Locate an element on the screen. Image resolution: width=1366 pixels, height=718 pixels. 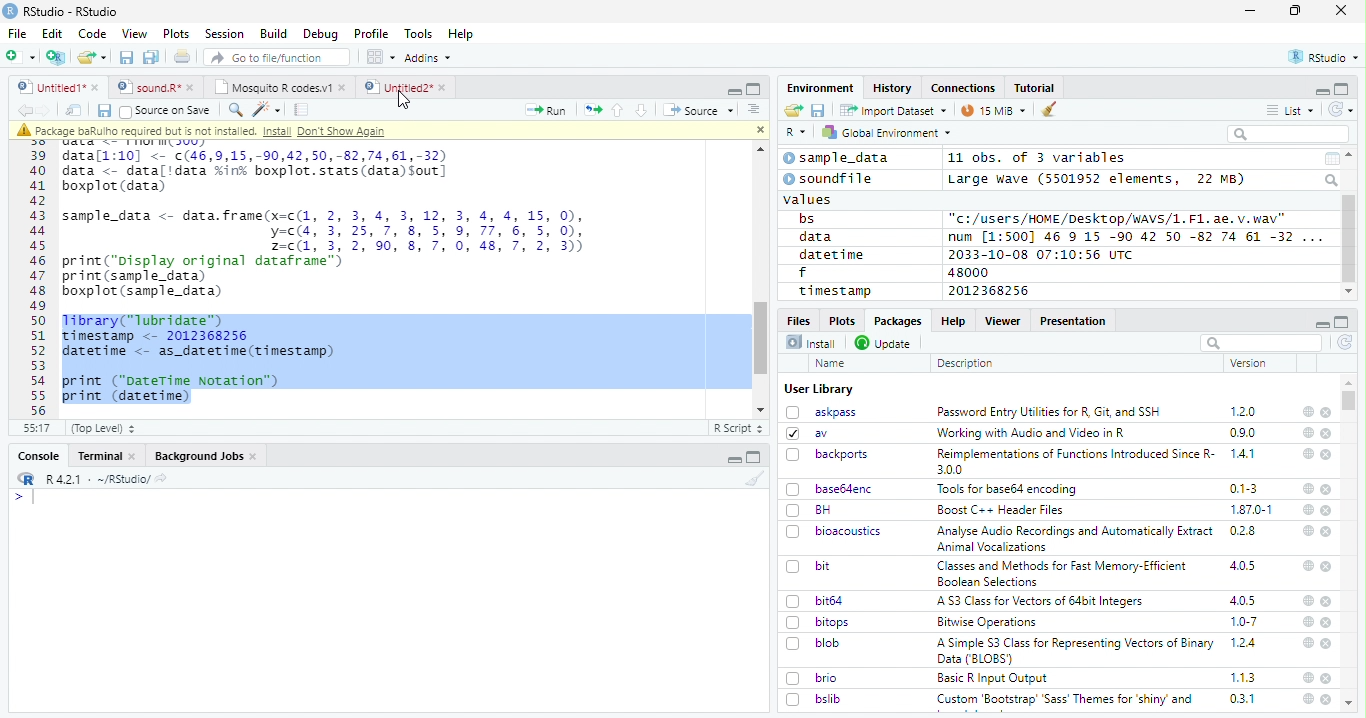
f is located at coordinates (803, 273).